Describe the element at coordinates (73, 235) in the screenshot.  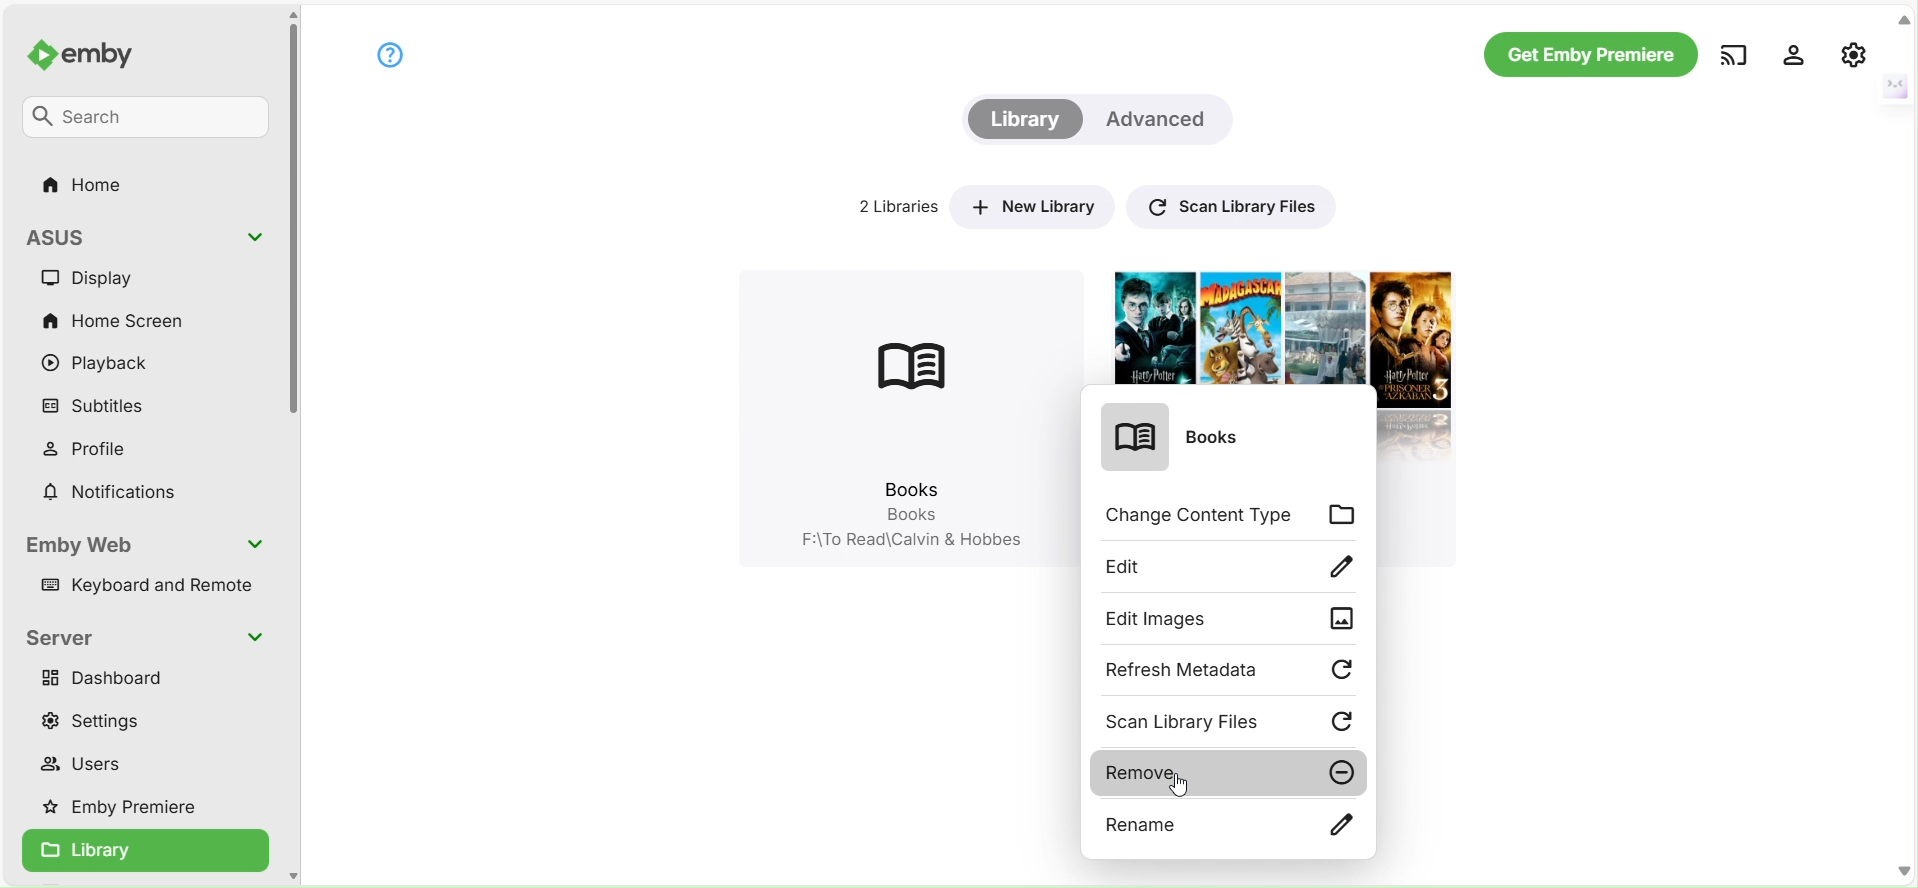
I see `System Name` at that location.